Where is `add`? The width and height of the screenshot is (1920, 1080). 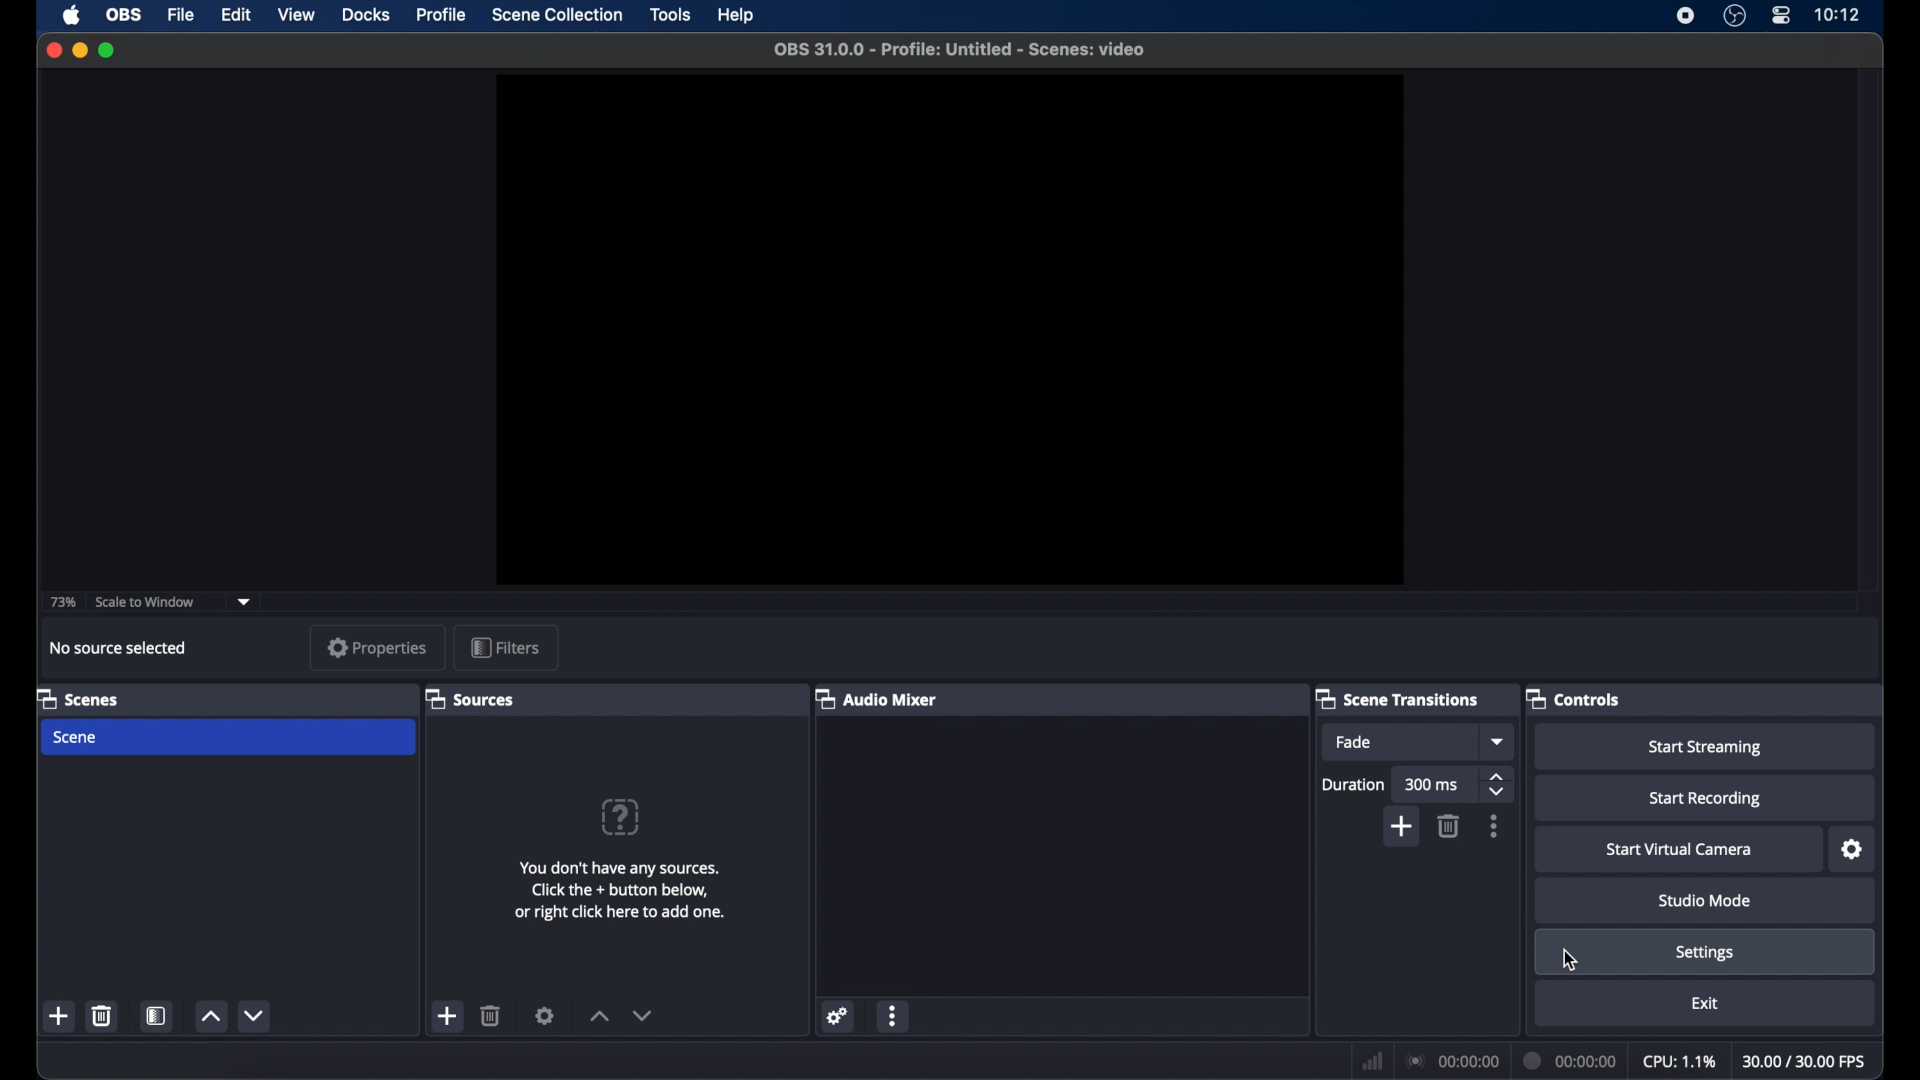 add is located at coordinates (448, 1016).